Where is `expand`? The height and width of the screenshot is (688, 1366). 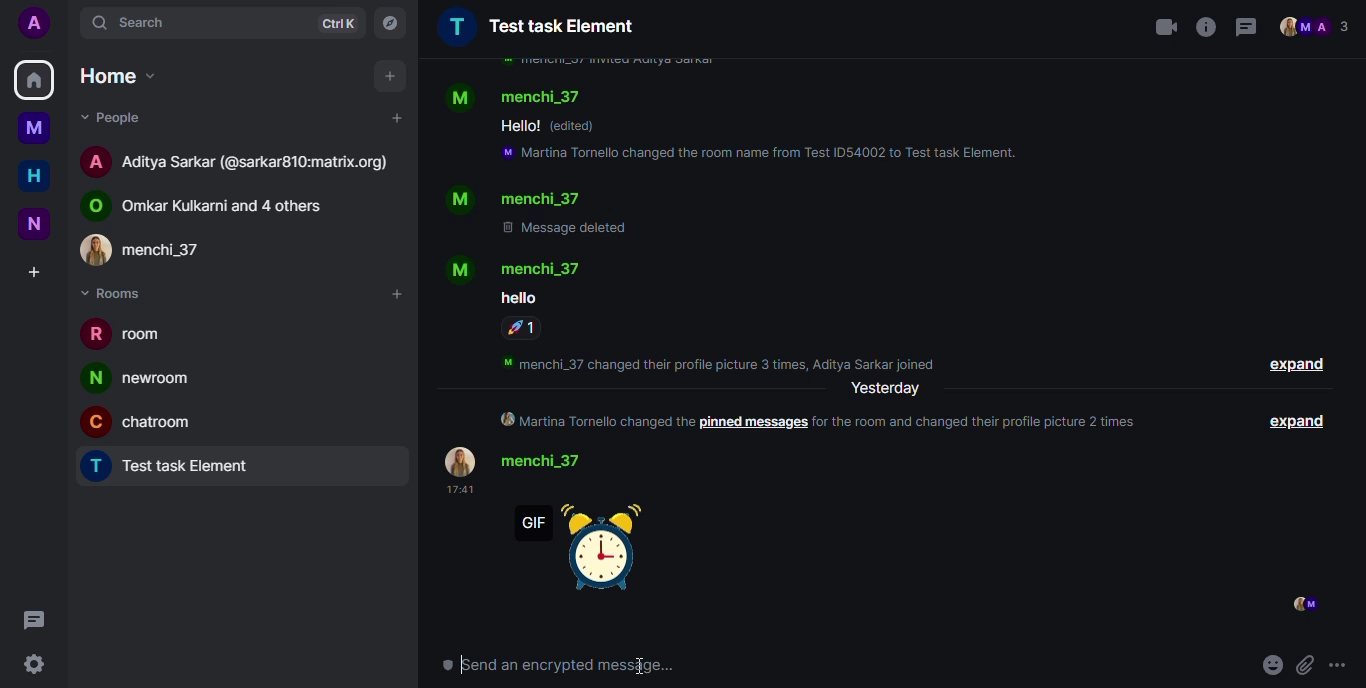 expand is located at coordinates (1301, 421).